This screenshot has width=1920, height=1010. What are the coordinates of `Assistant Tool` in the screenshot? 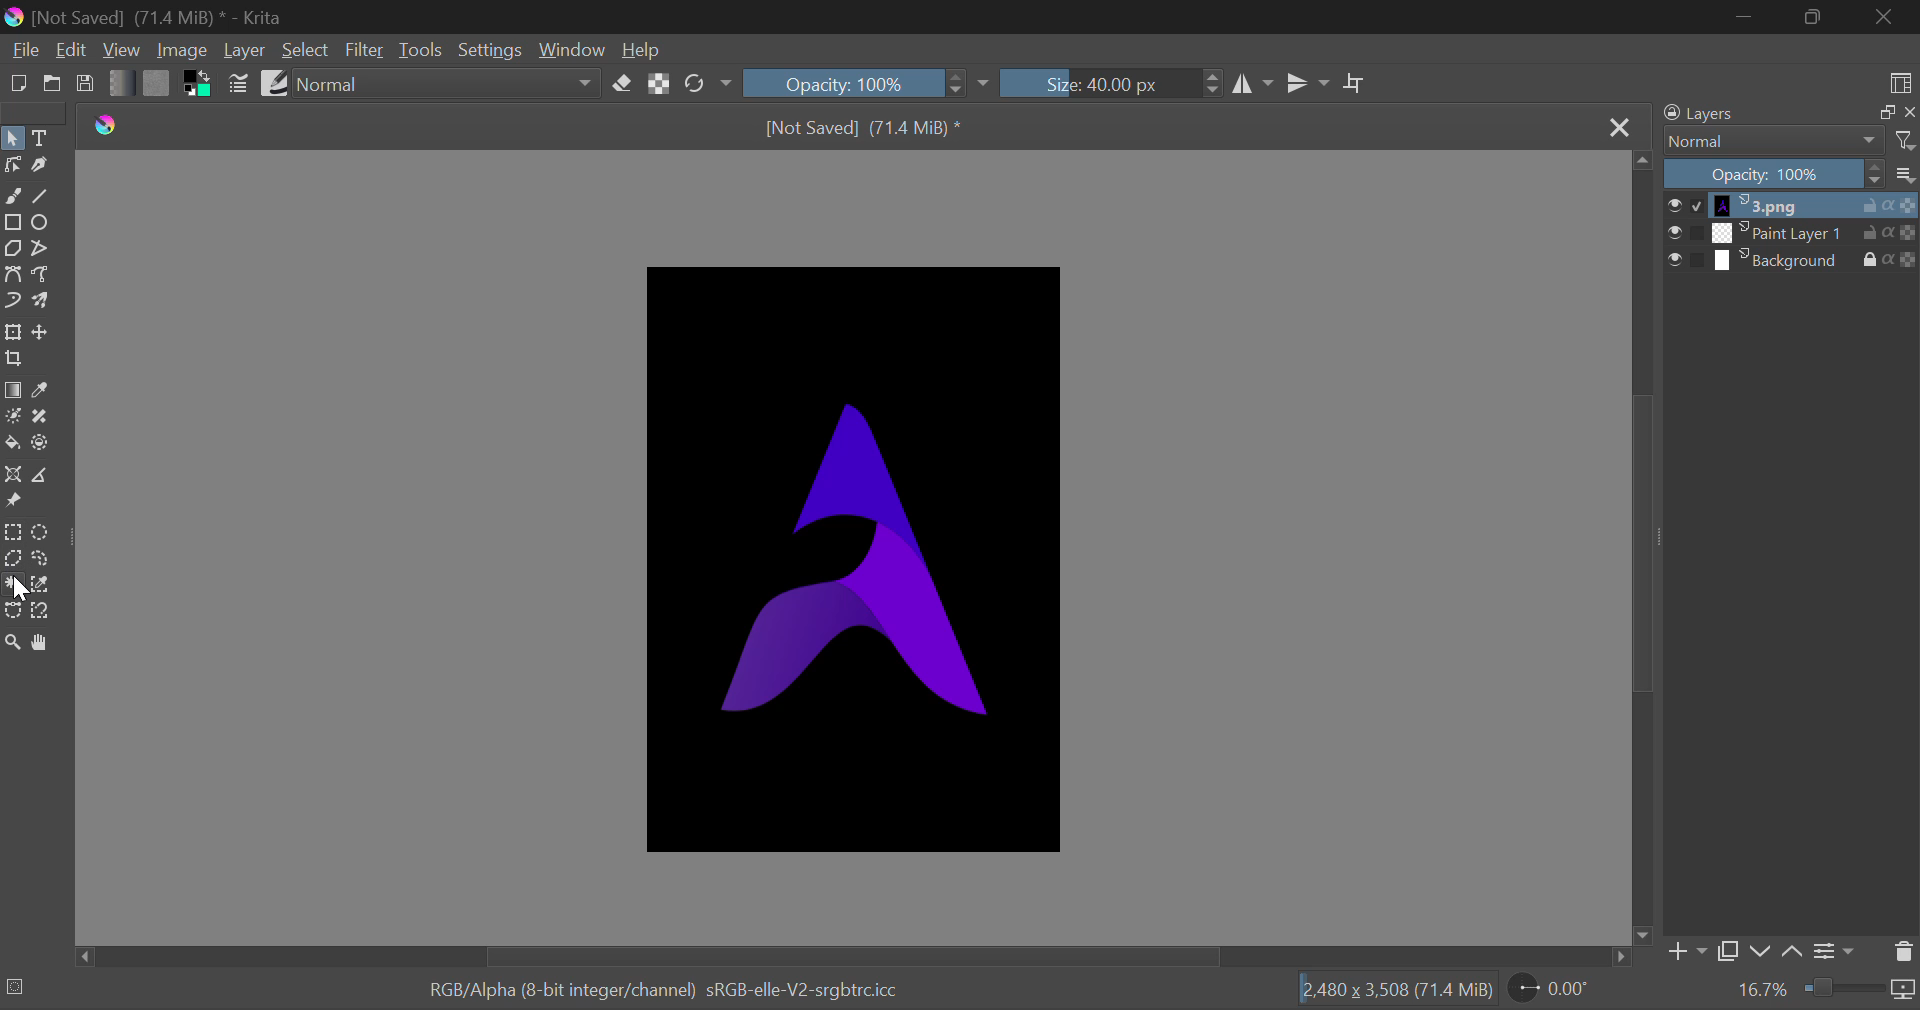 It's located at (12, 475).